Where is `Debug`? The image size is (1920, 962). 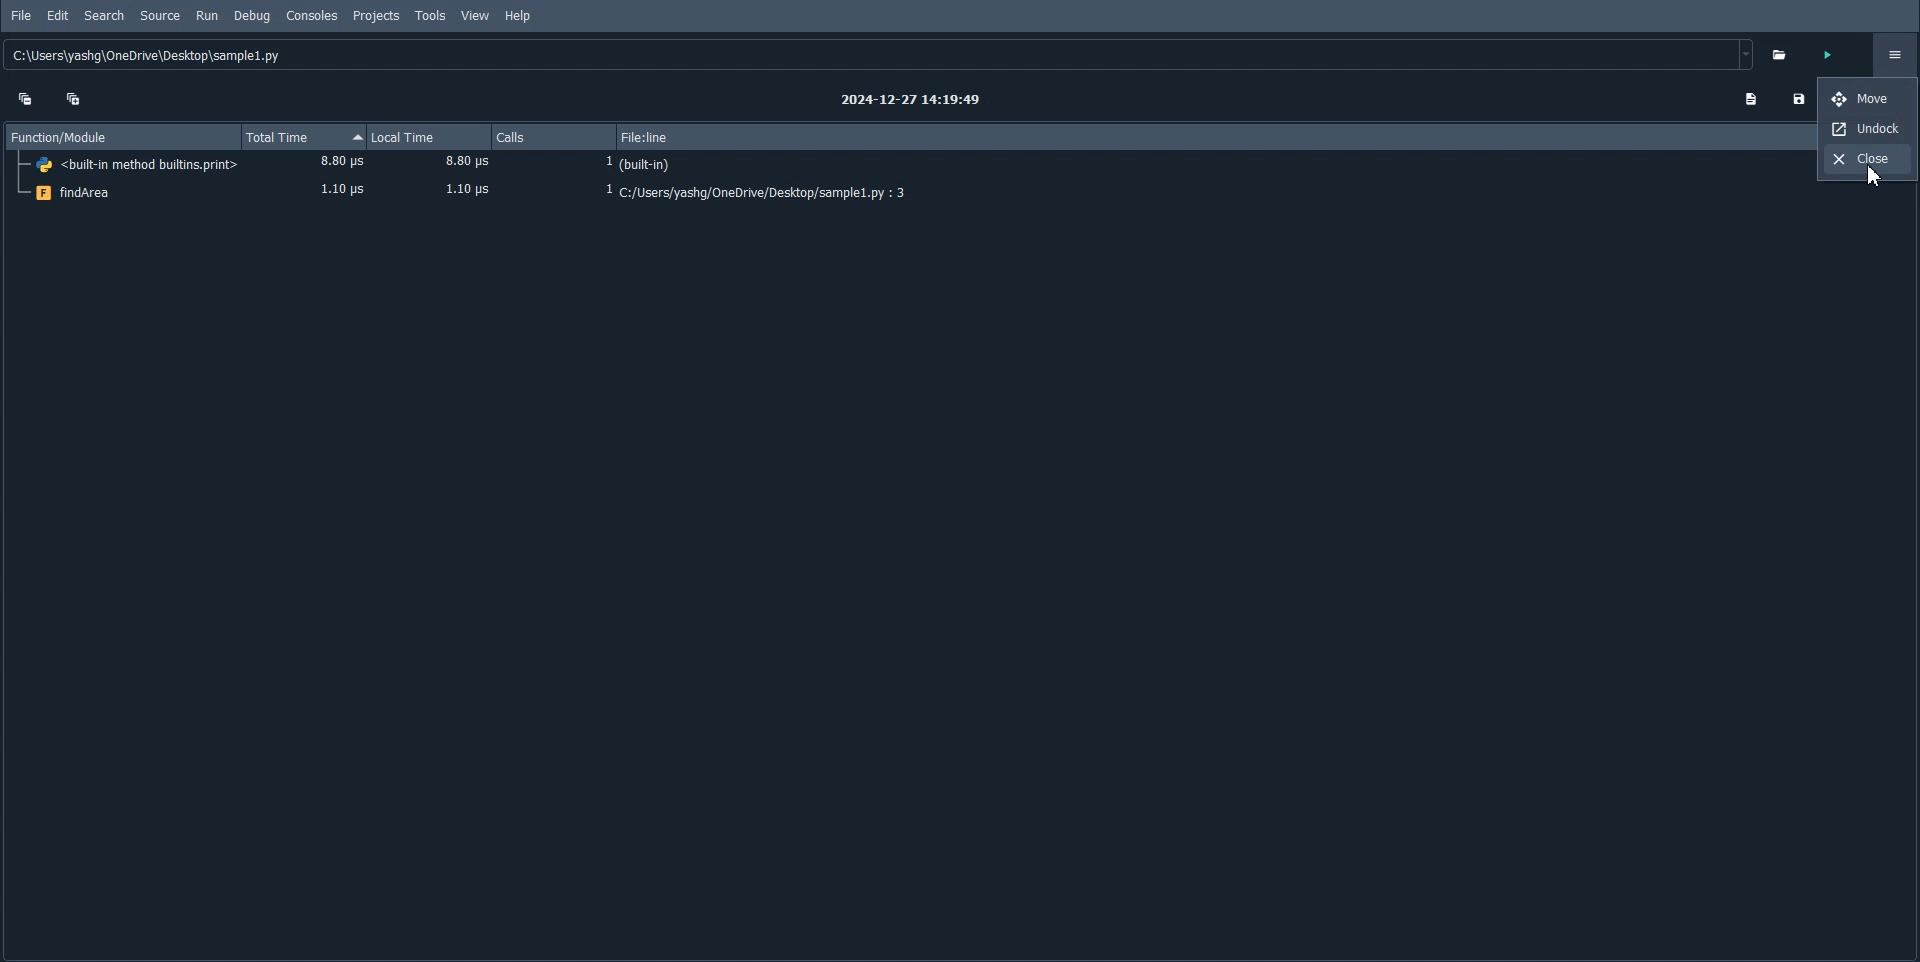
Debug is located at coordinates (250, 16).